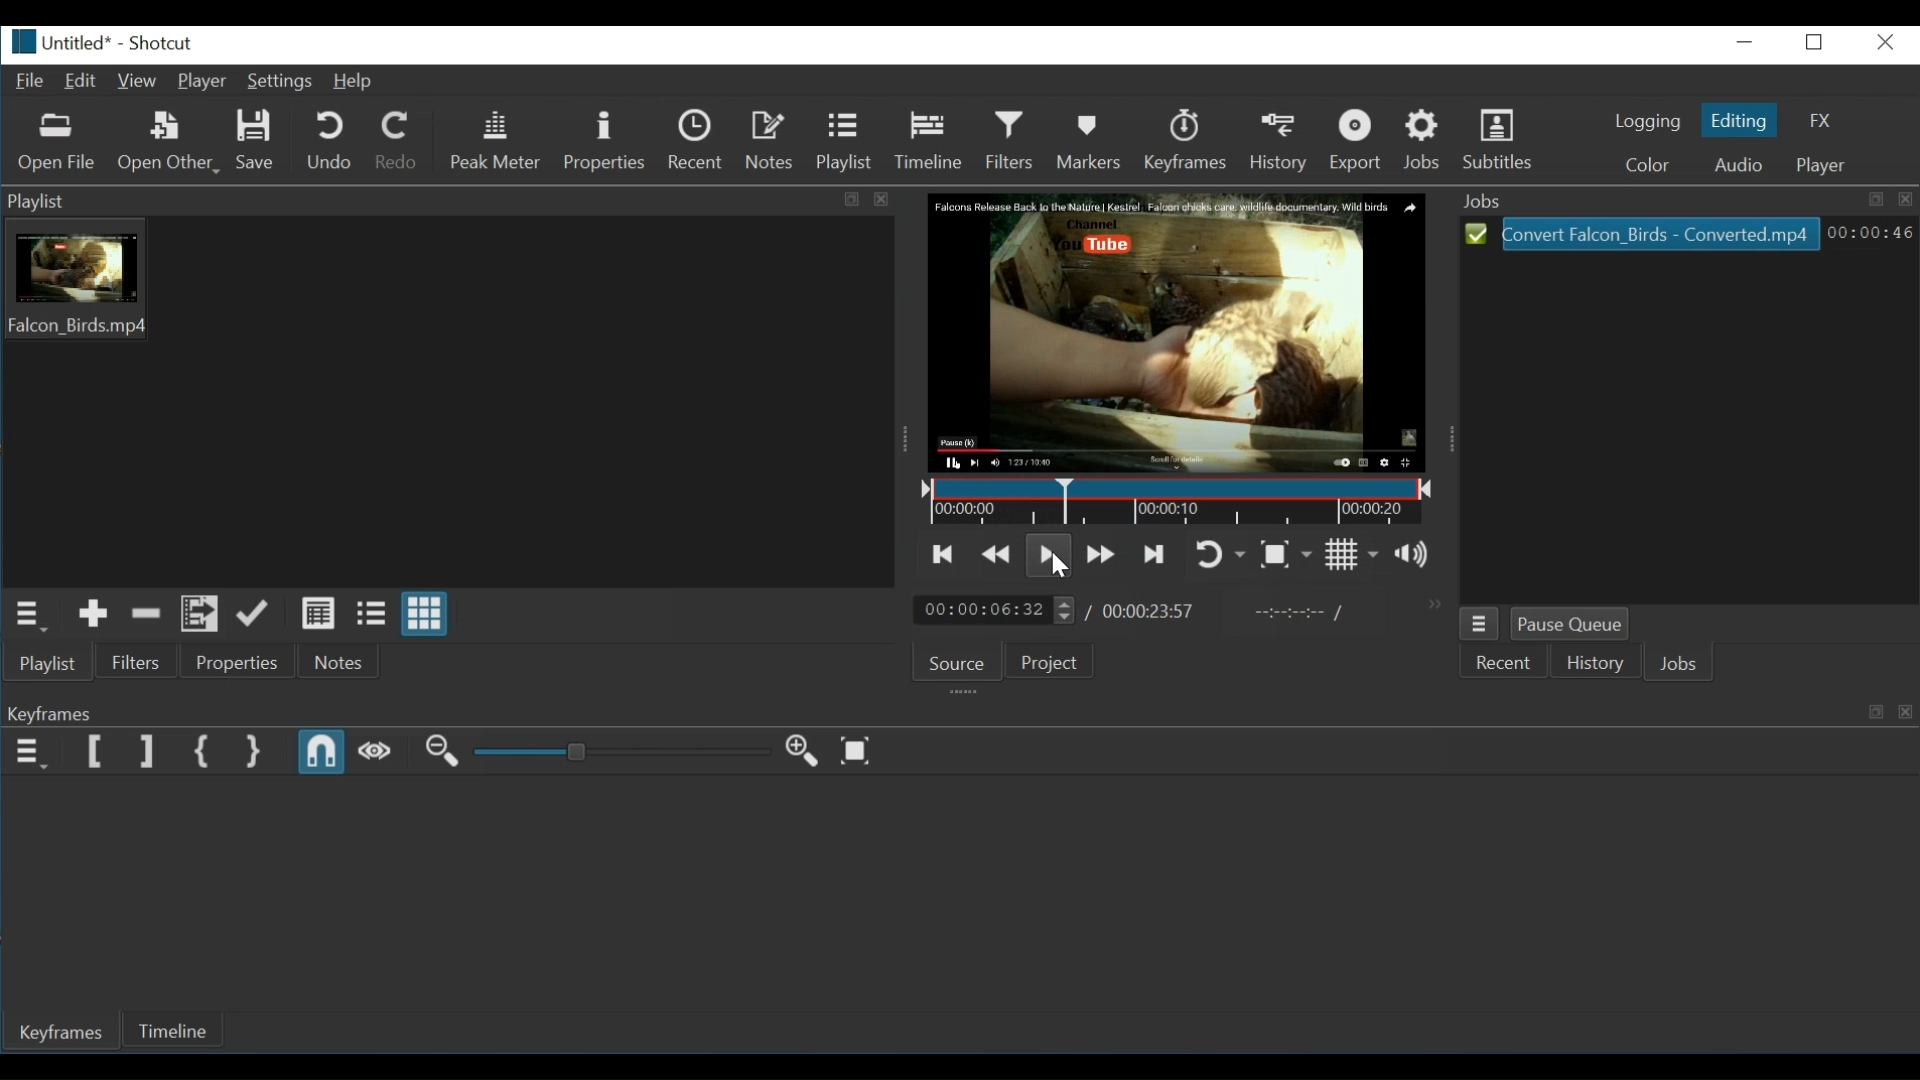 The image size is (1920, 1080). Describe the element at coordinates (499, 142) in the screenshot. I see `Peak Meter` at that location.